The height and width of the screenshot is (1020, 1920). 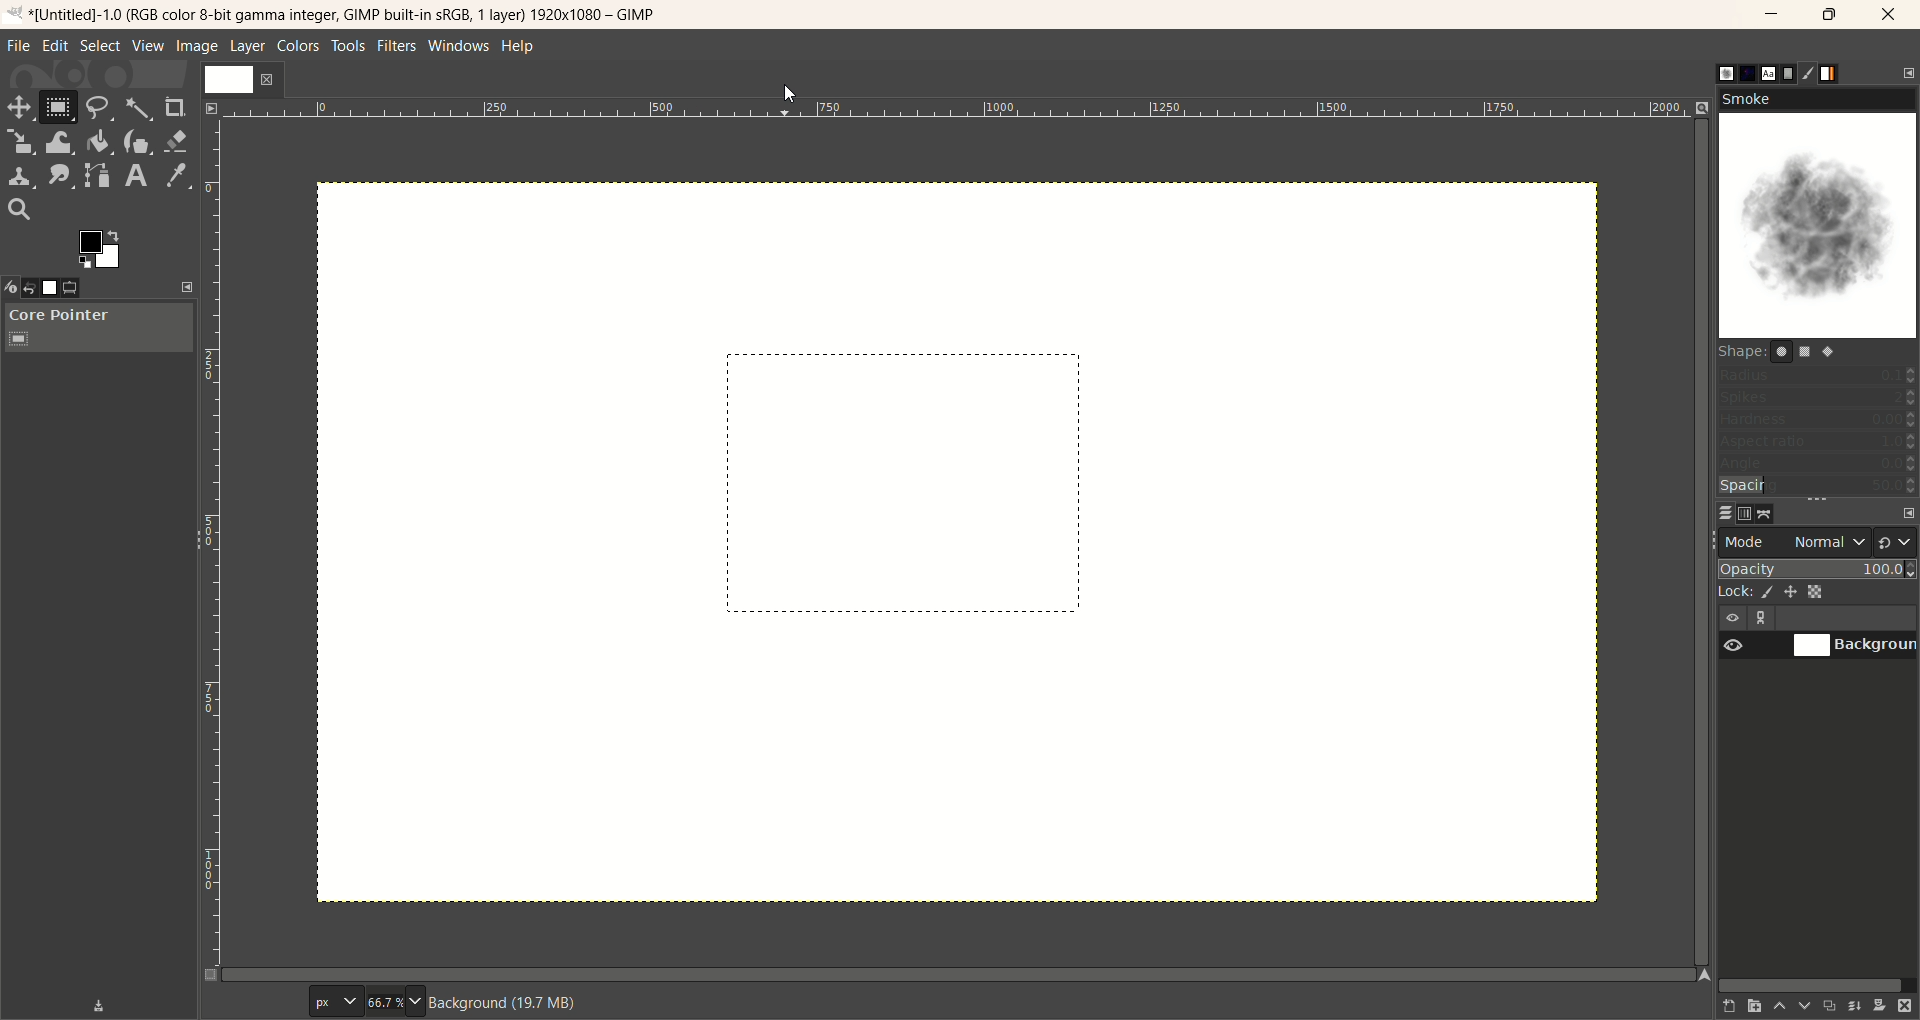 What do you see at coordinates (59, 141) in the screenshot?
I see `wrap transform` at bounding box center [59, 141].